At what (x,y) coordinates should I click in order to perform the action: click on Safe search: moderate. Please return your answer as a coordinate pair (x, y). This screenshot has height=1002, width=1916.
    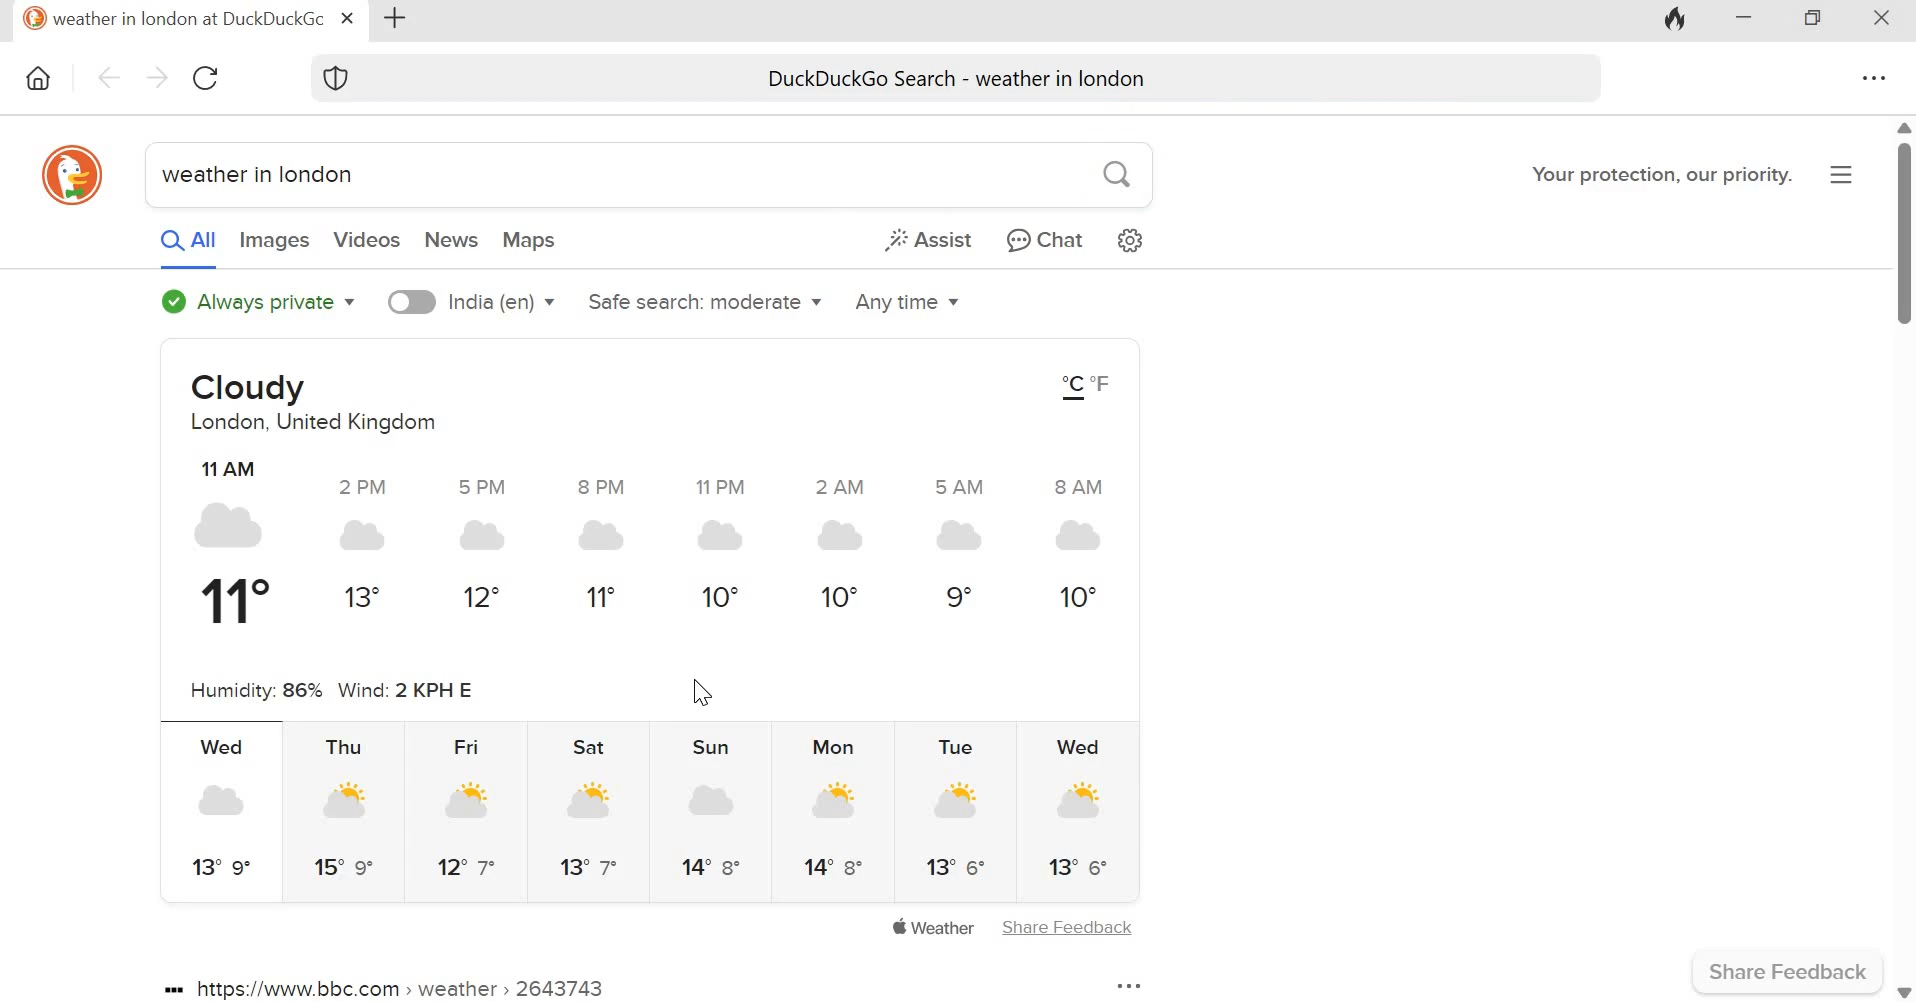
    Looking at the image, I should click on (705, 301).